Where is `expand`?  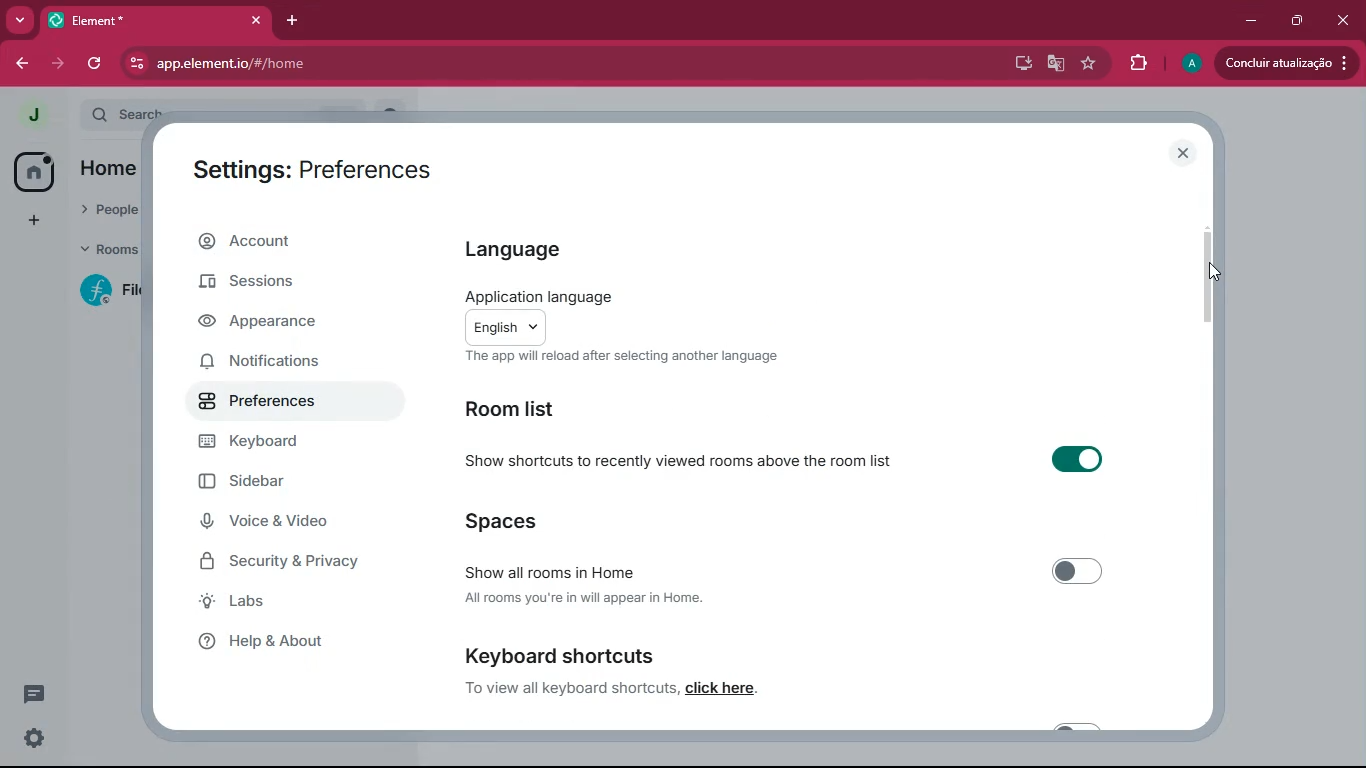 expand is located at coordinates (69, 116).